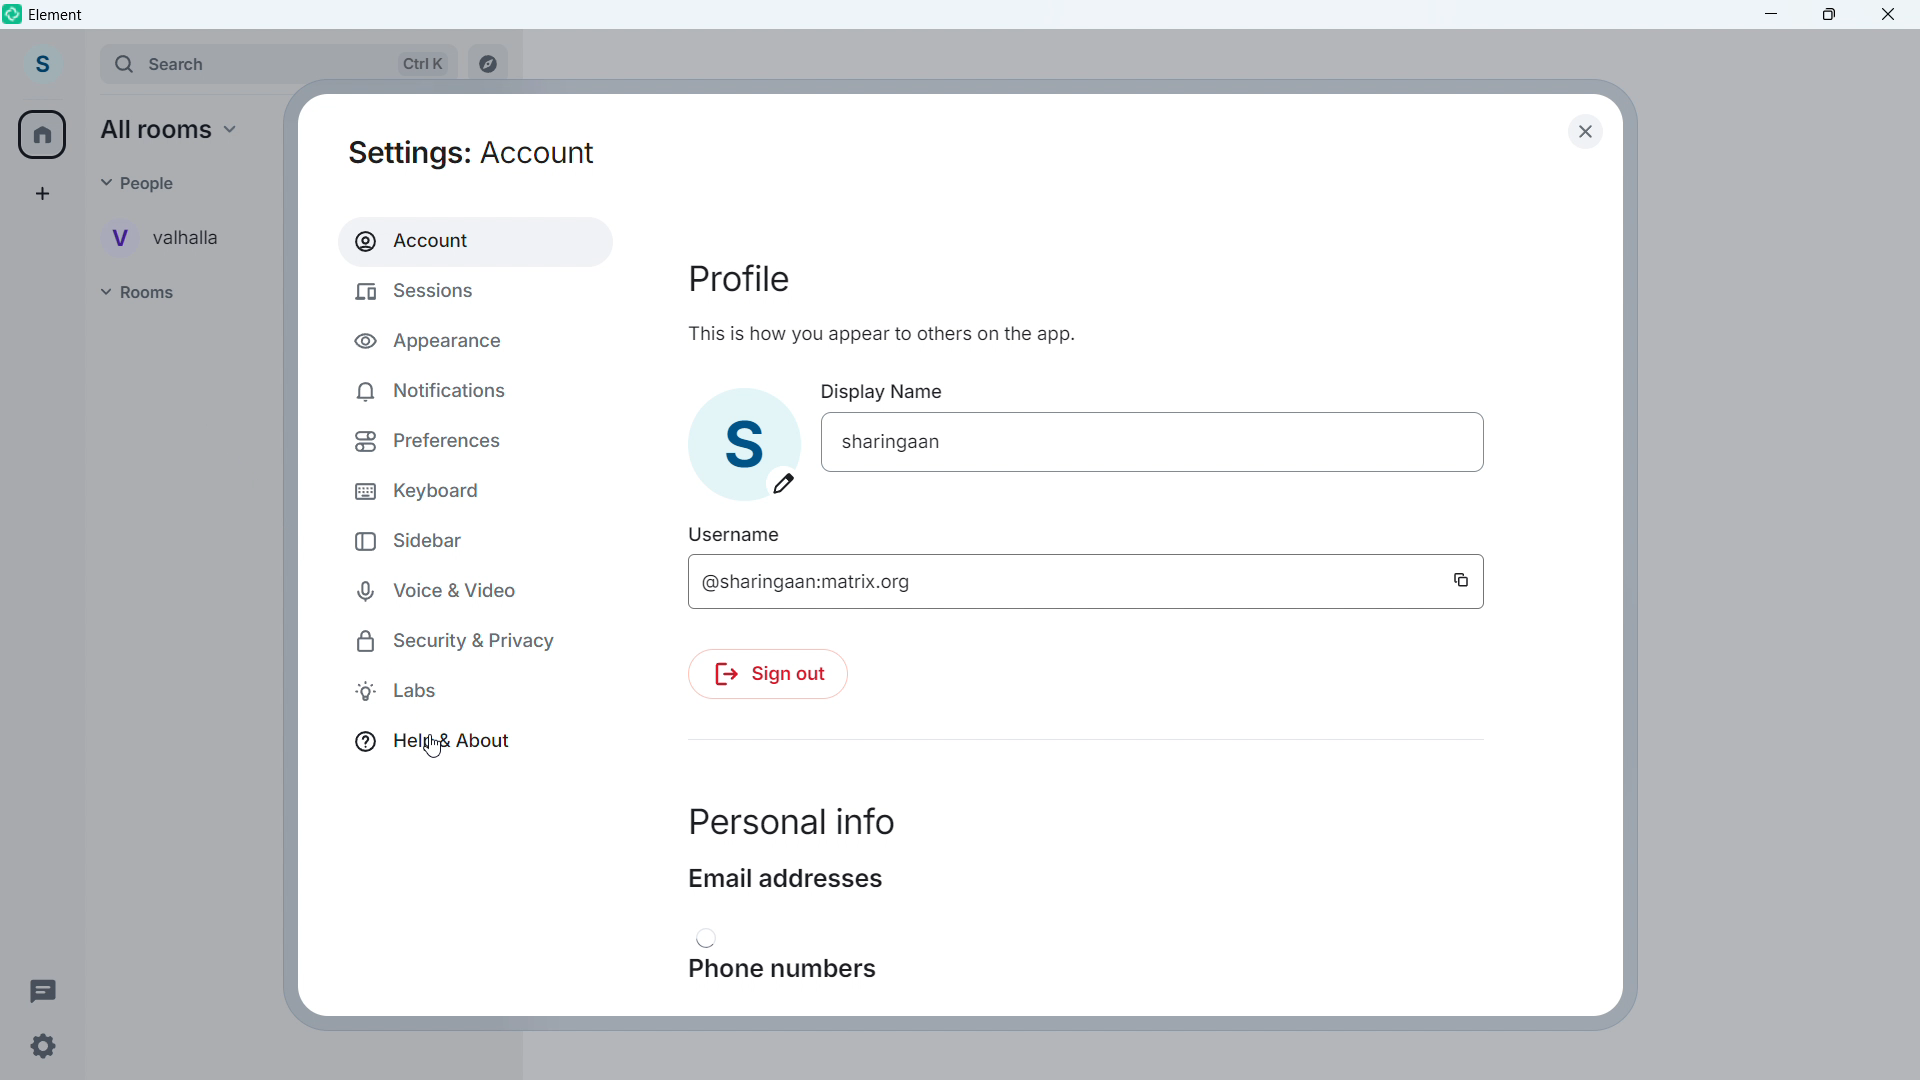 The height and width of the screenshot is (1080, 1920). Describe the element at coordinates (430, 743) in the screenshot. I see `Help and about ` at that location.